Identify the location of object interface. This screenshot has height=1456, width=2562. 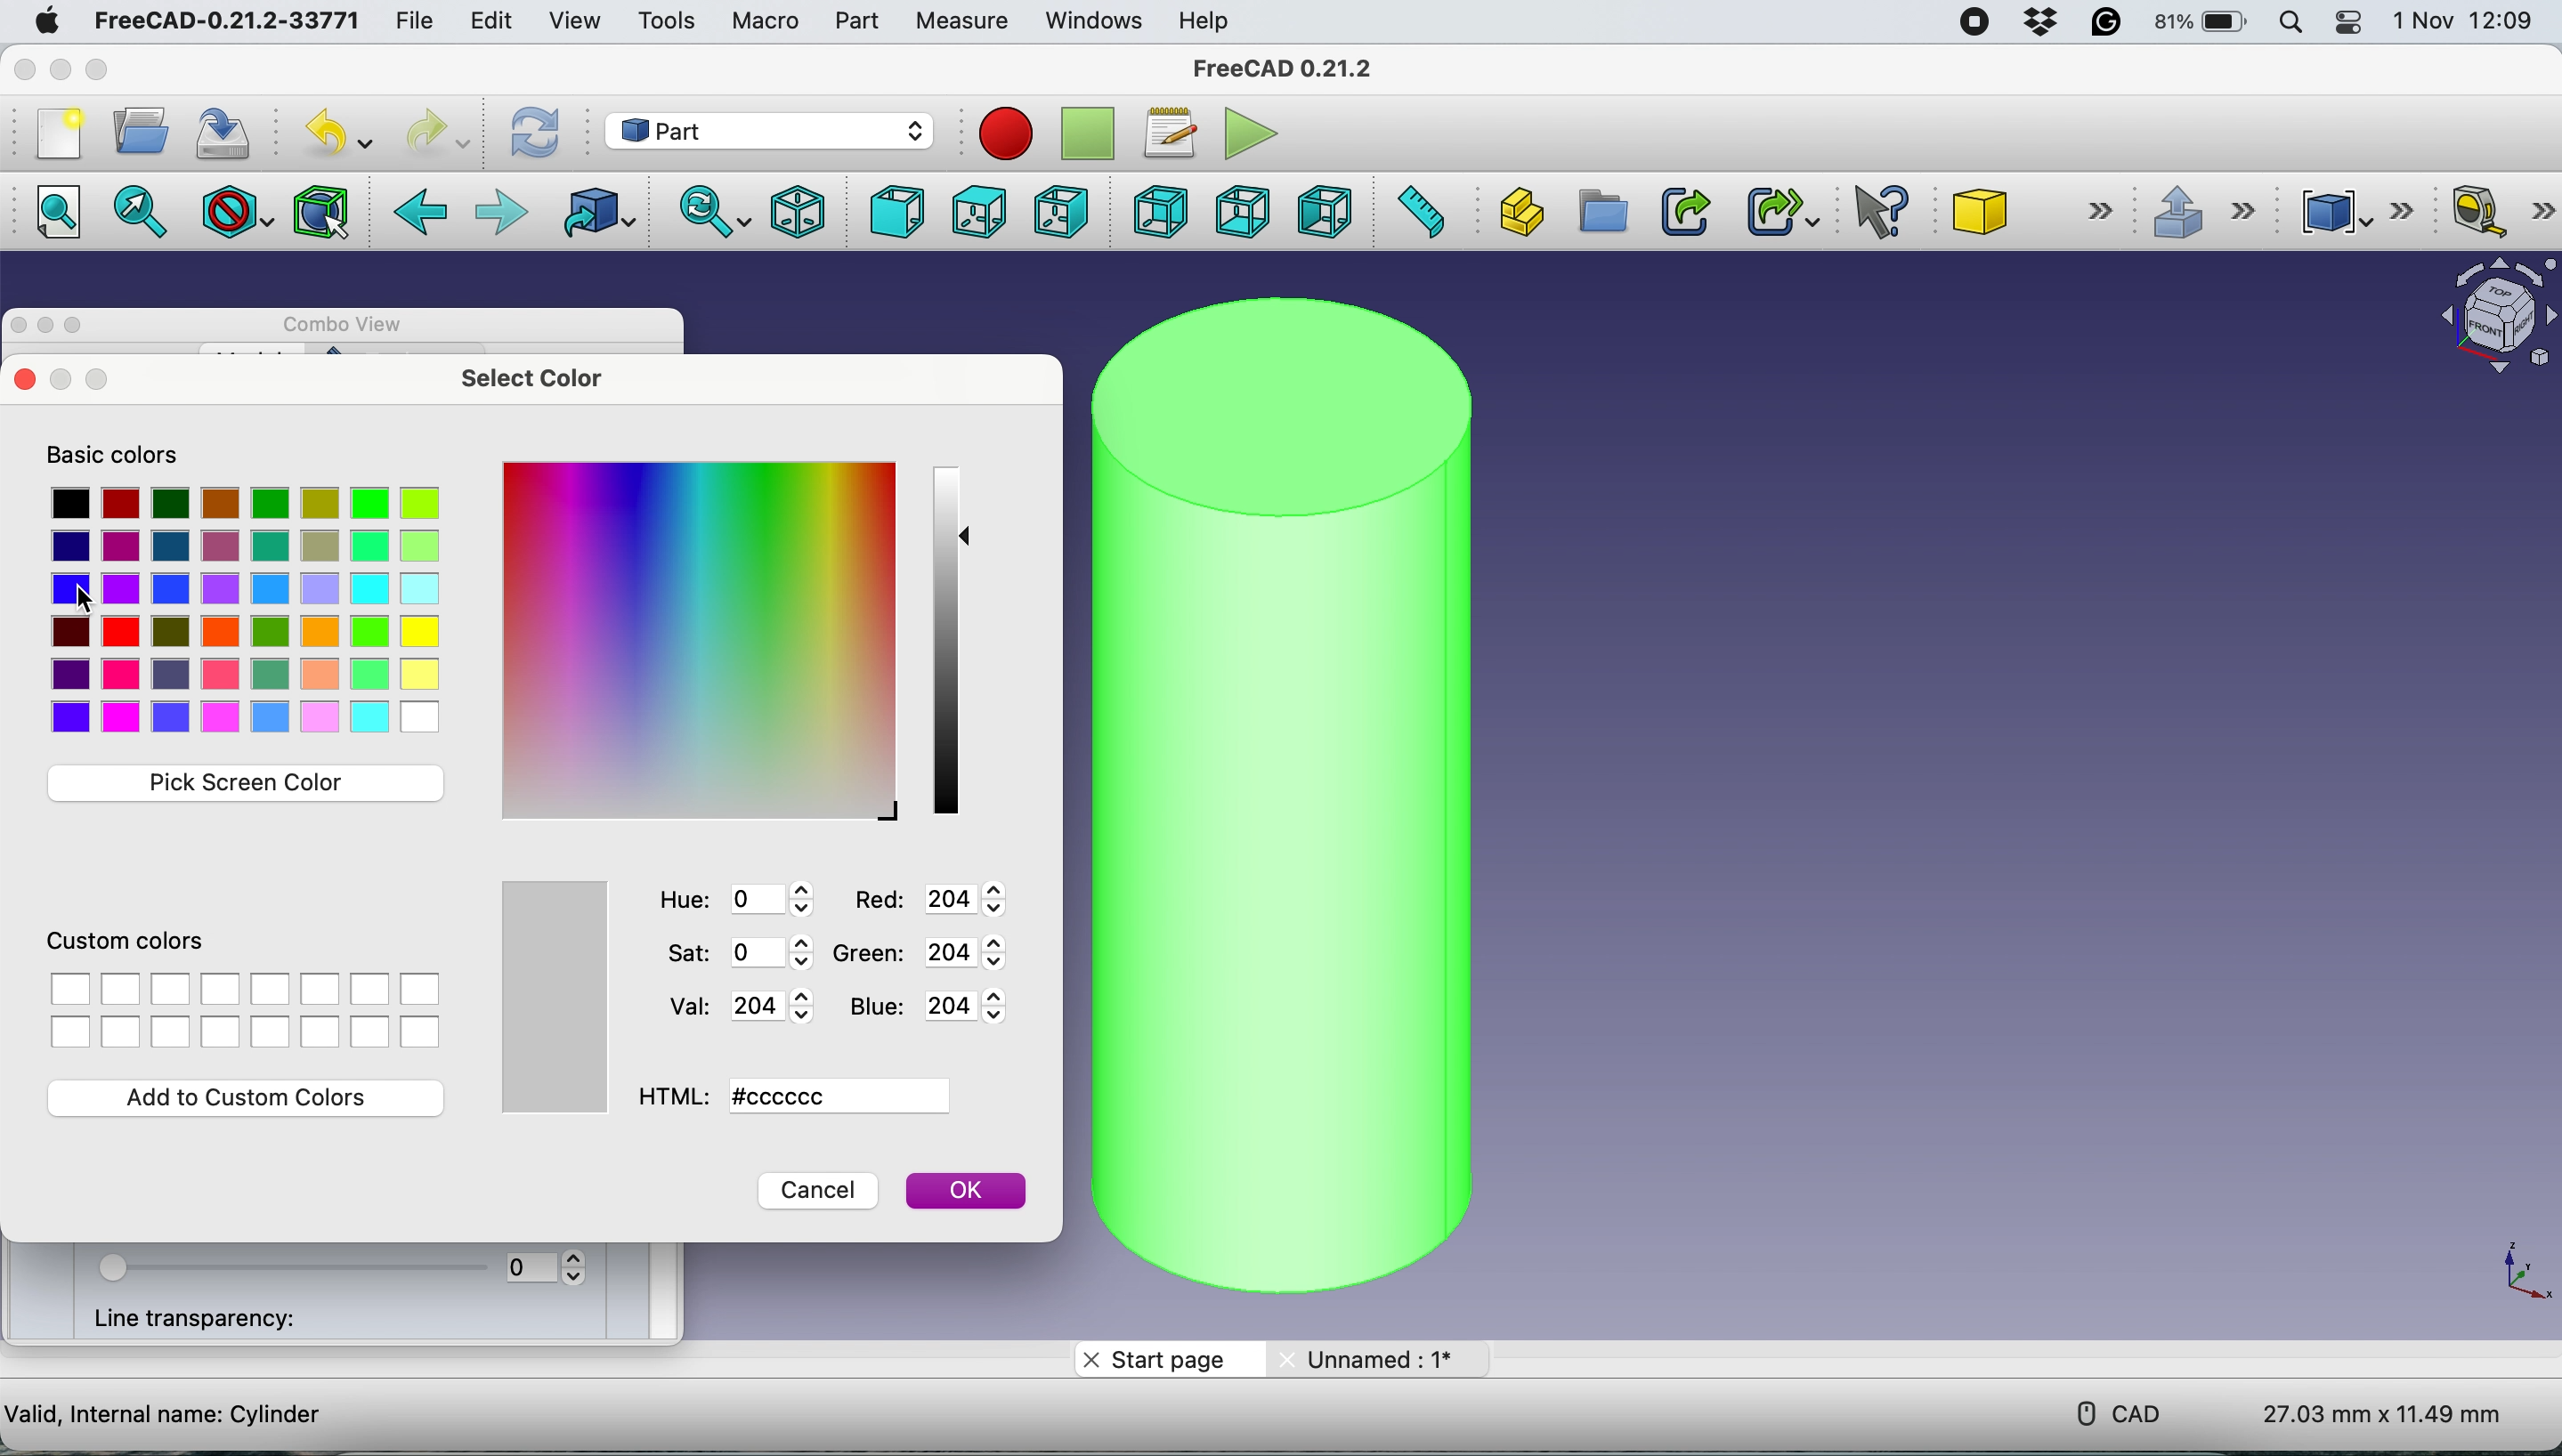
(2496, 316).